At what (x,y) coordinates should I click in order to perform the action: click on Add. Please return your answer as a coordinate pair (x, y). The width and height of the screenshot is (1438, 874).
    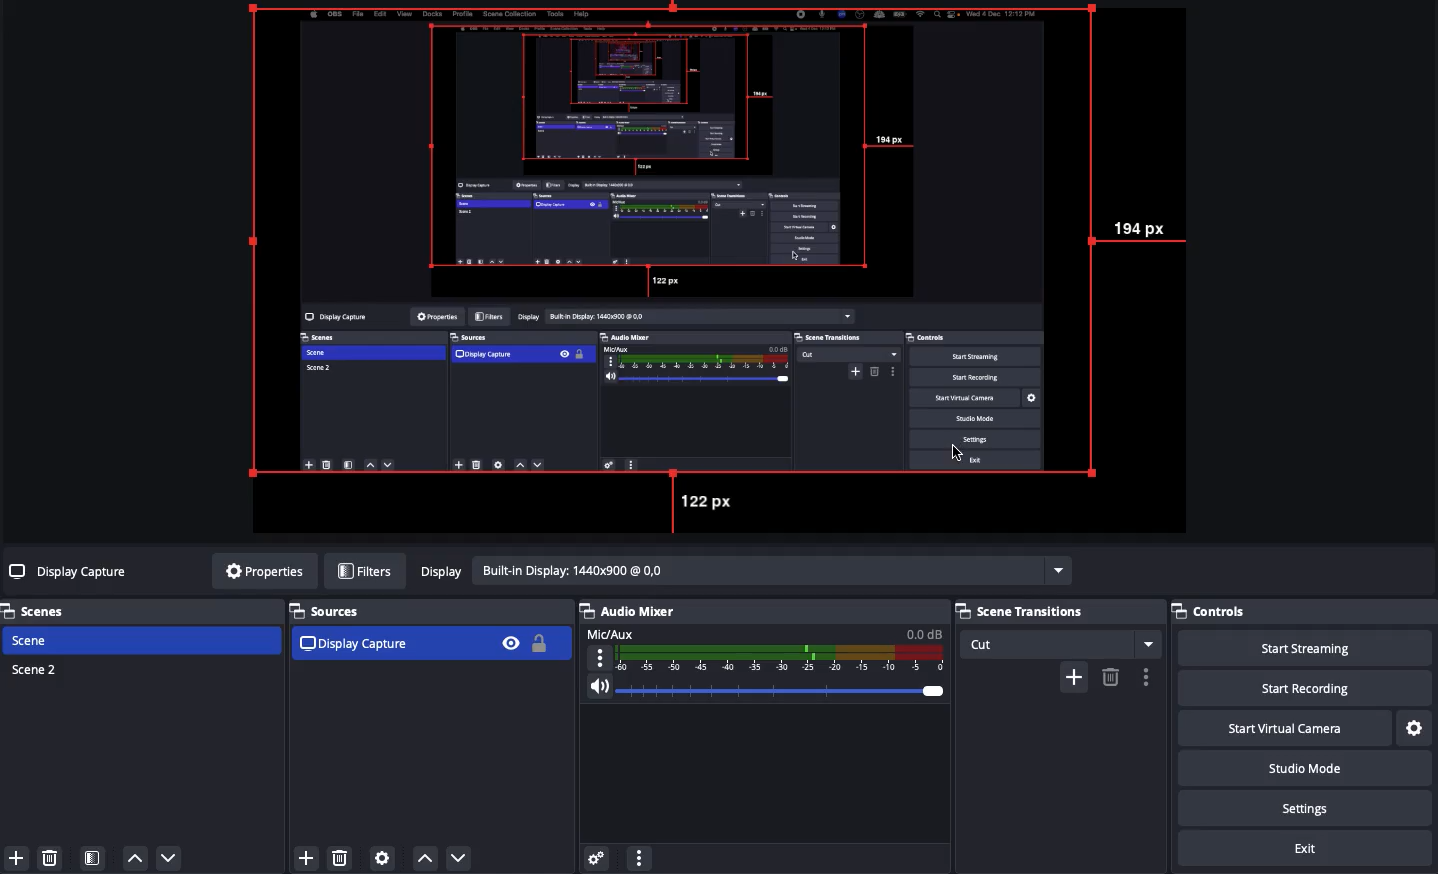
    Looking at the image, I should click on (306, 856).